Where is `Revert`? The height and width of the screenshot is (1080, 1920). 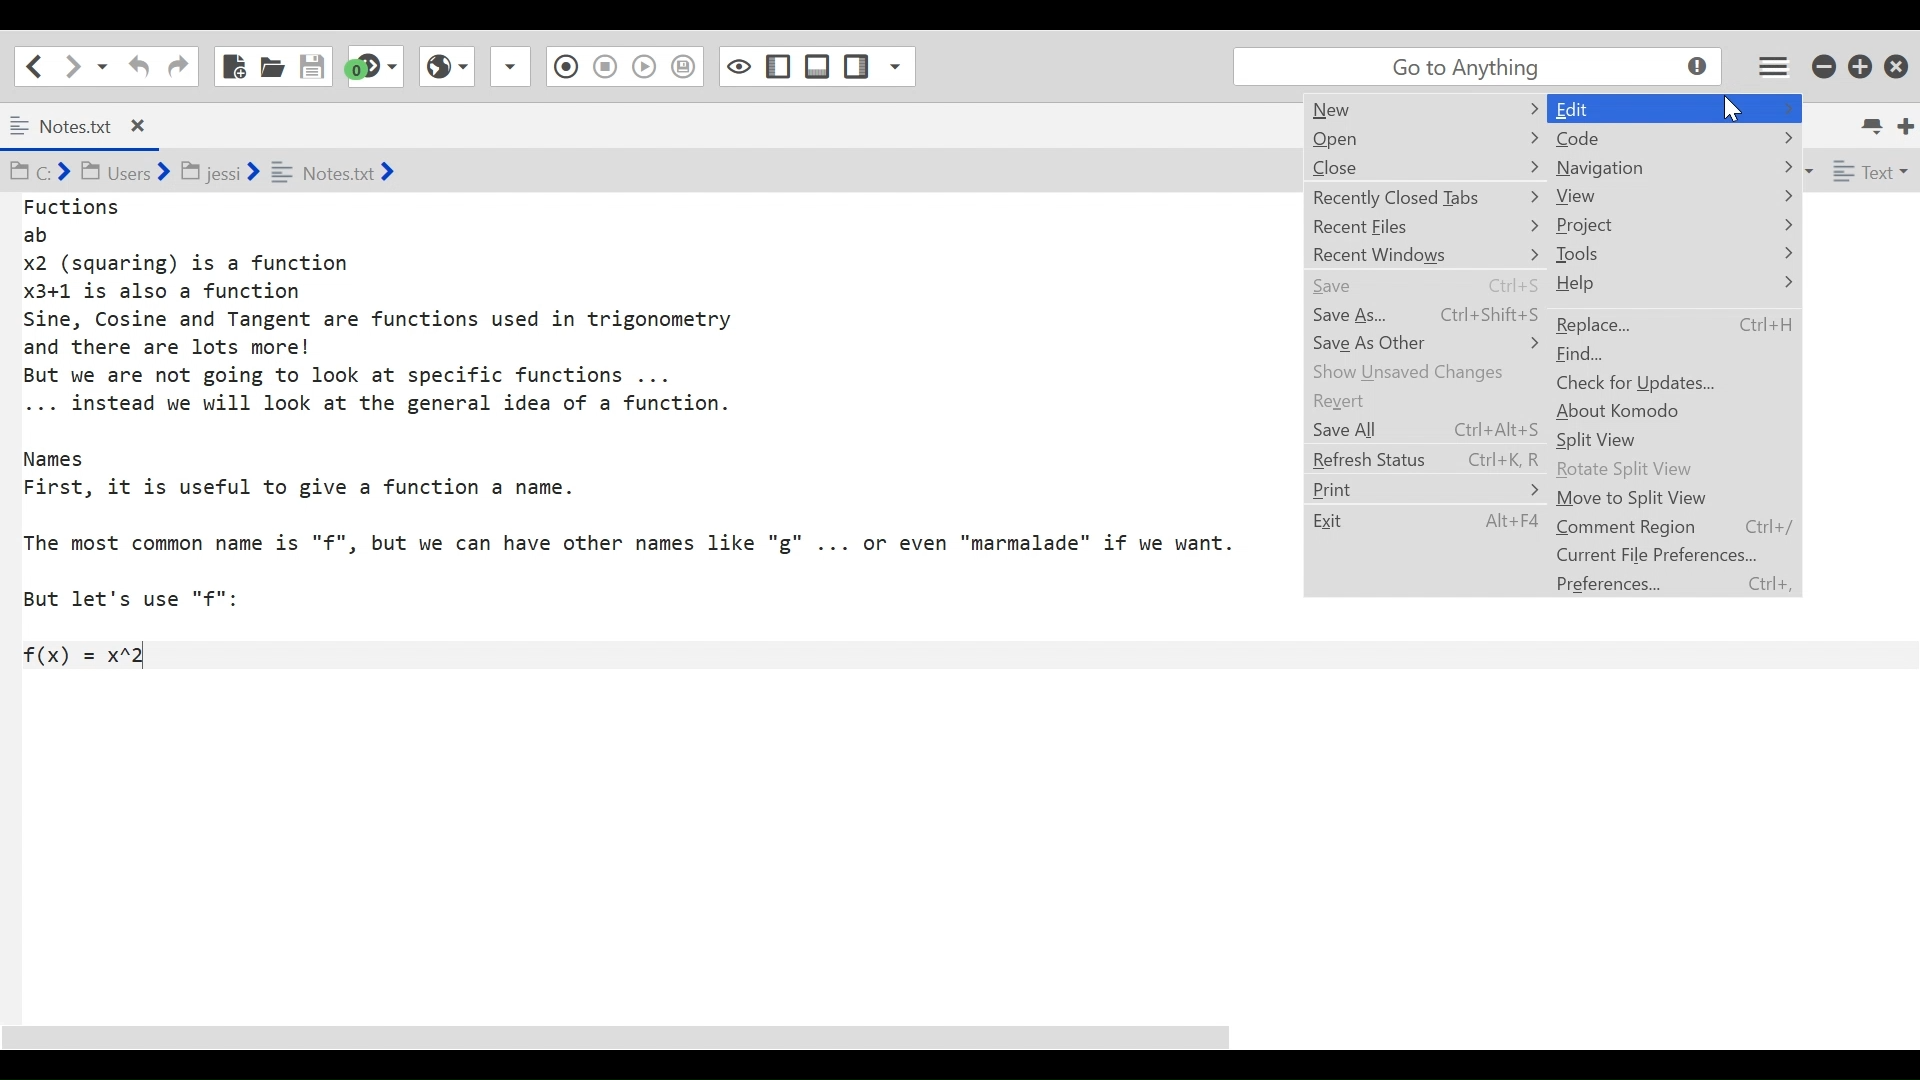
Revert is located at coordinates (1391, 403).